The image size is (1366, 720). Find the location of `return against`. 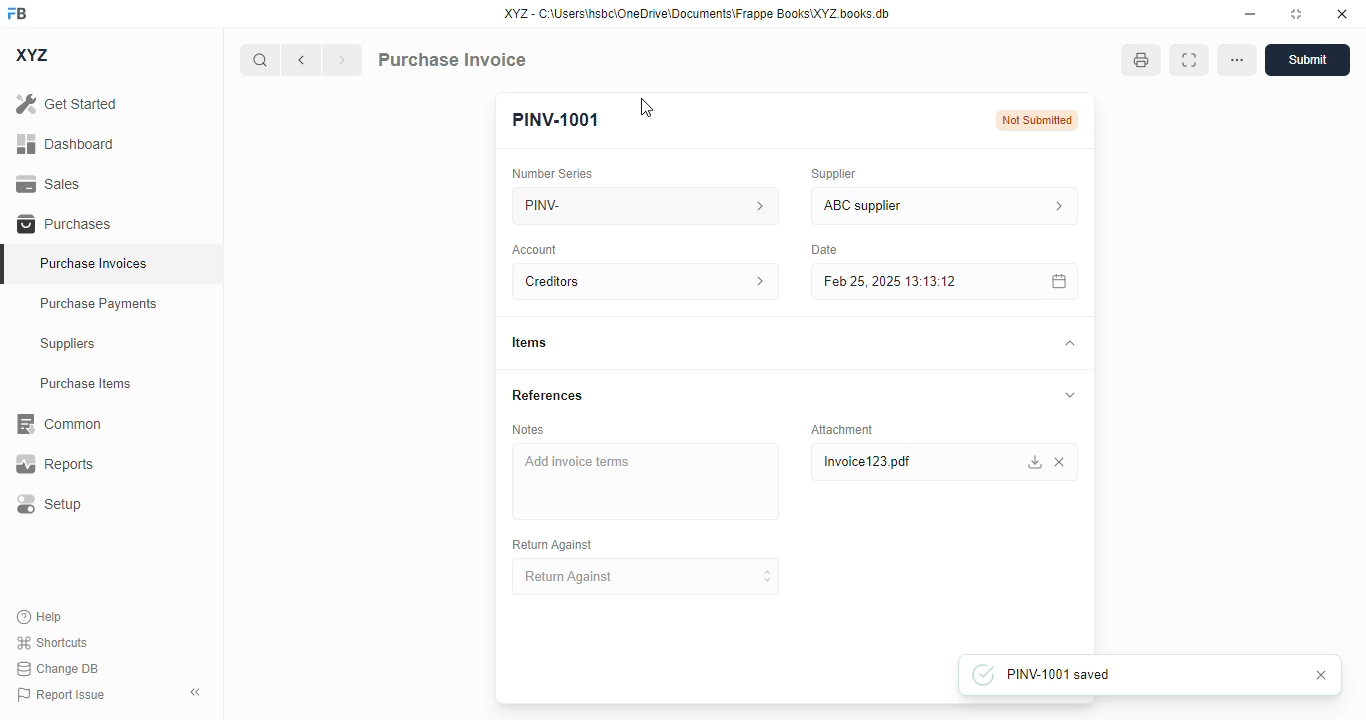

return against is located at coordinates (551, 545).